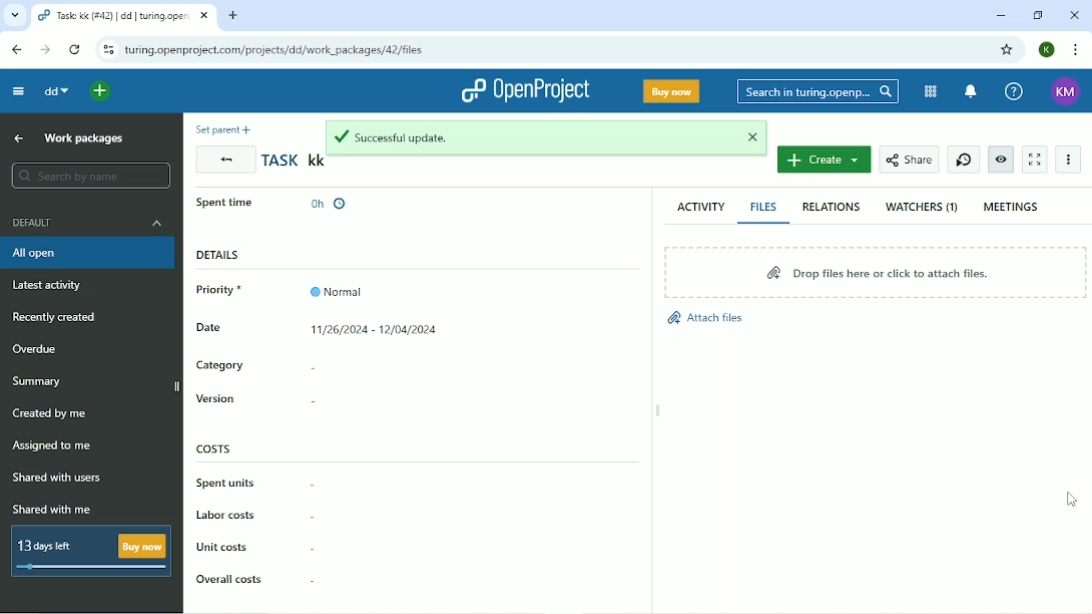 This screenshot has width=1092, height=614. Describe the element at coordinates (962, 159) in the screenshot. I see `Start new timer` at that location.